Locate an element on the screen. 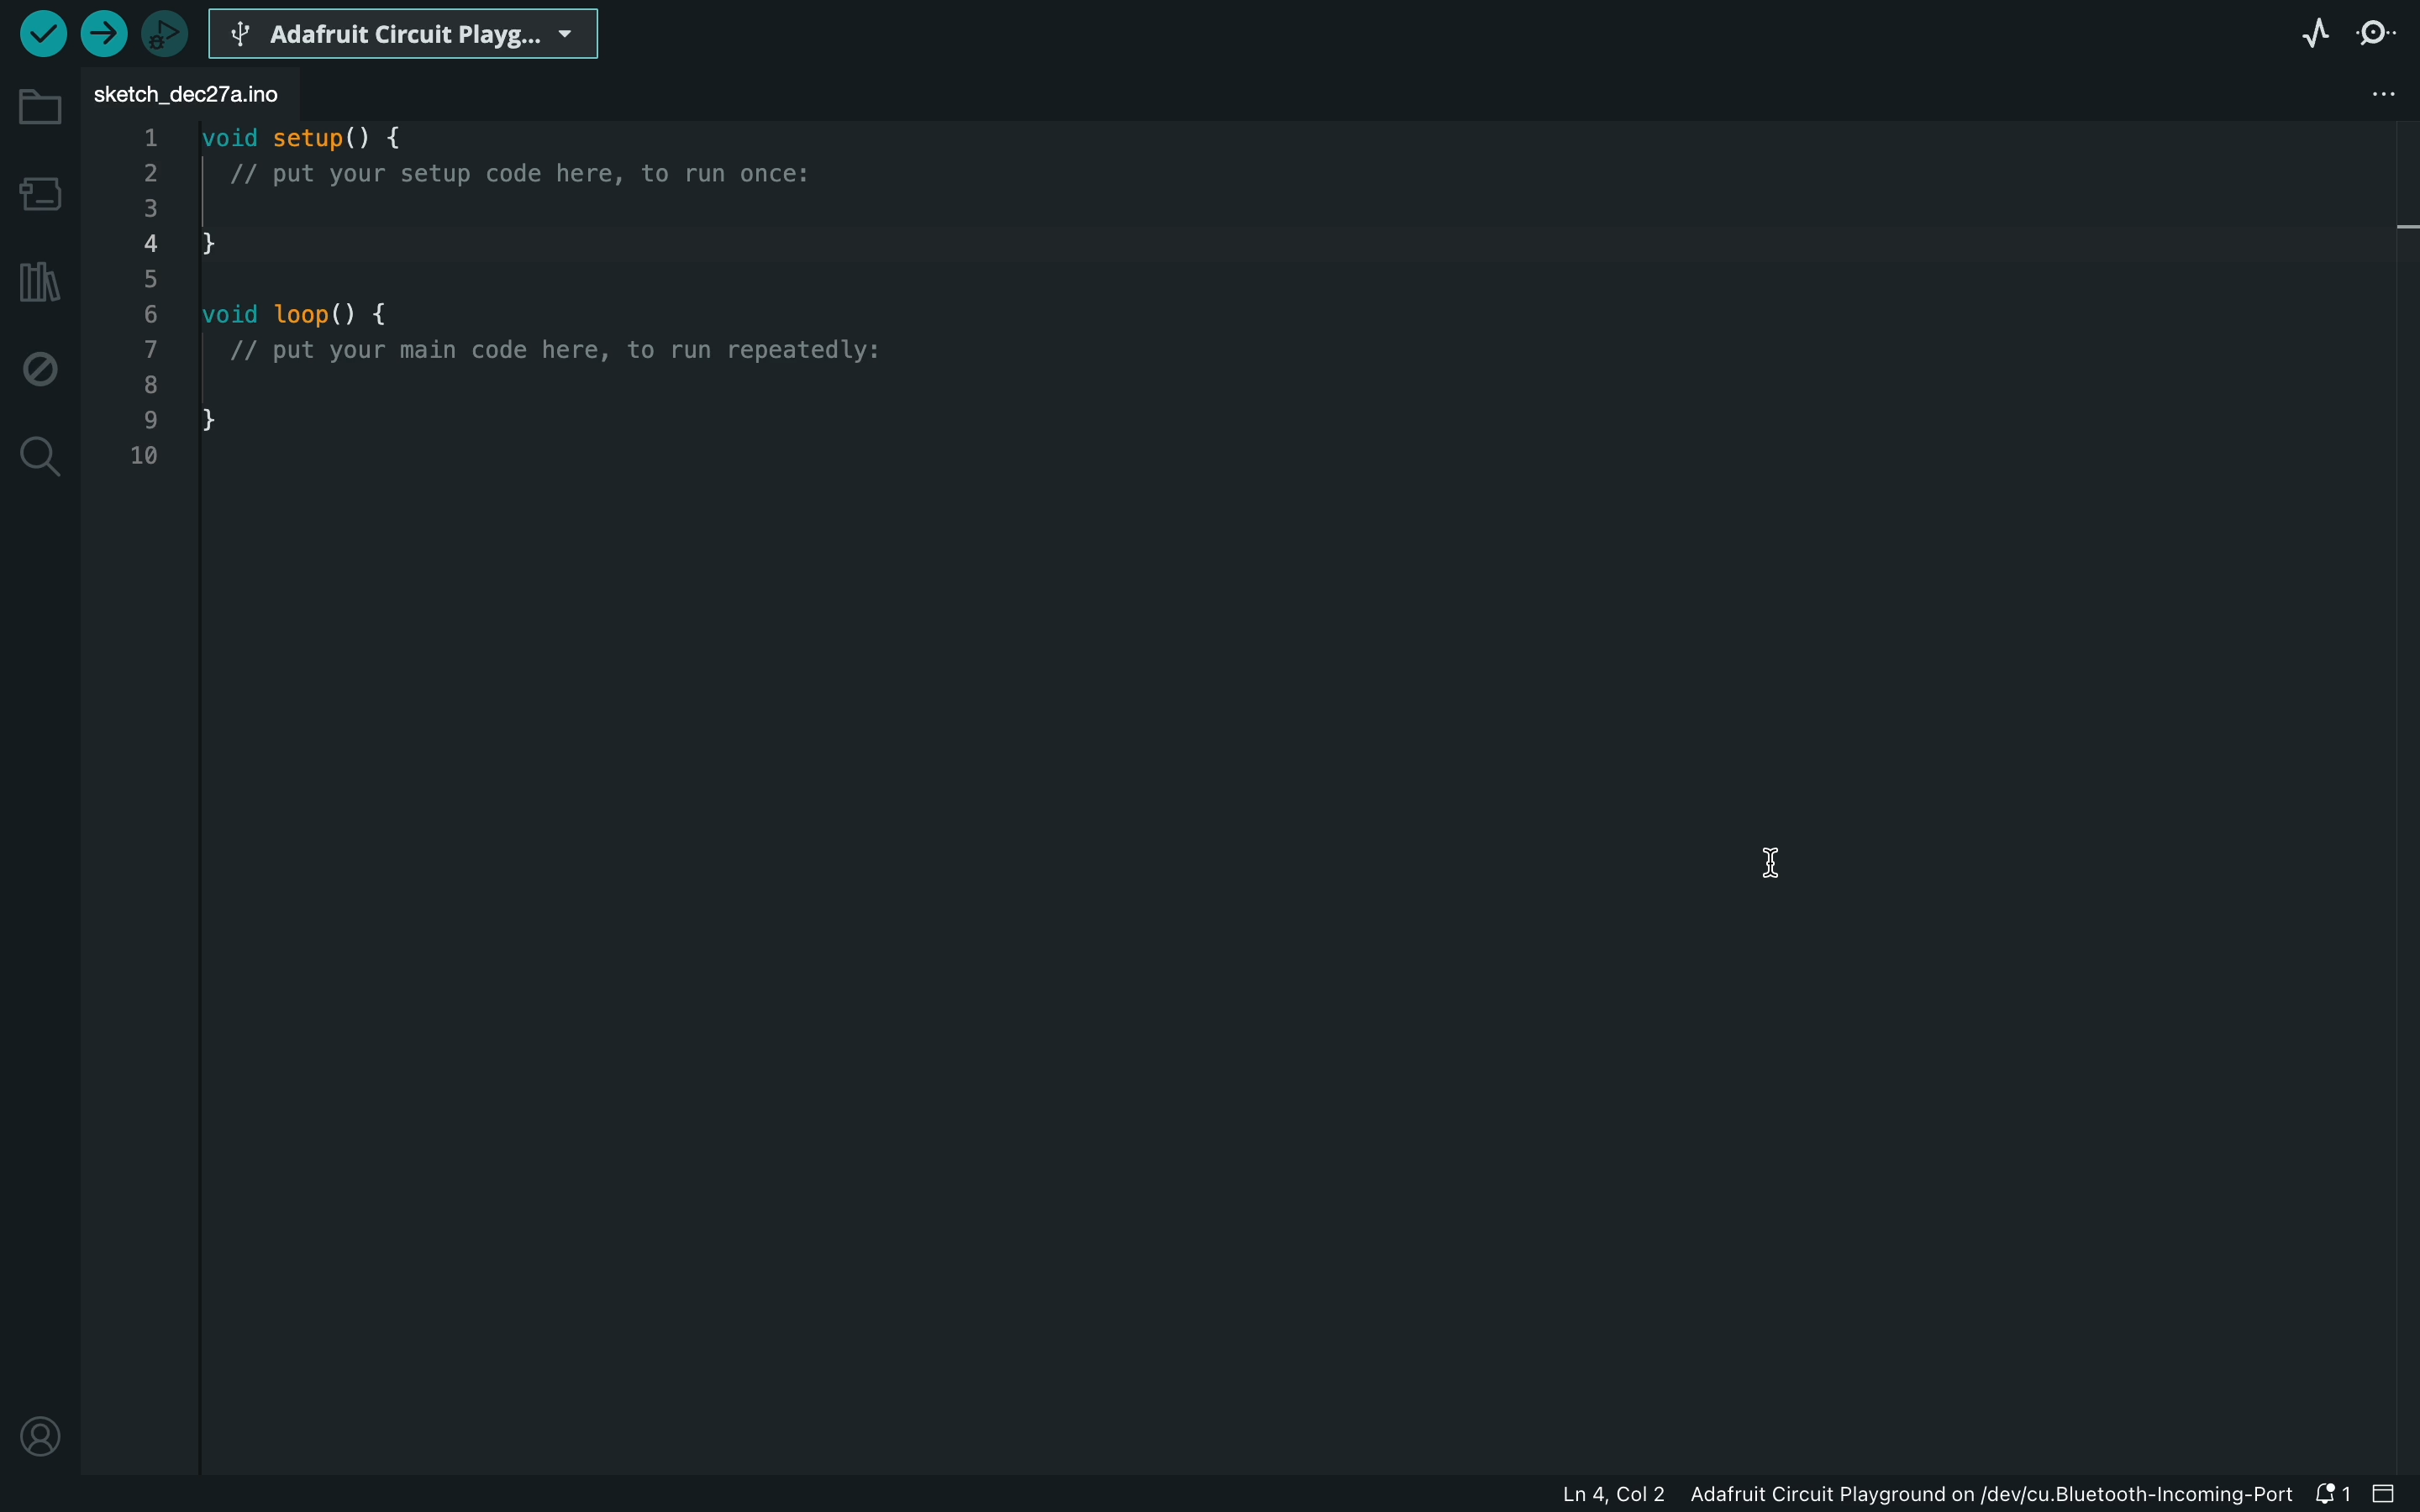  cursor is located at coordinates (1780, 859).